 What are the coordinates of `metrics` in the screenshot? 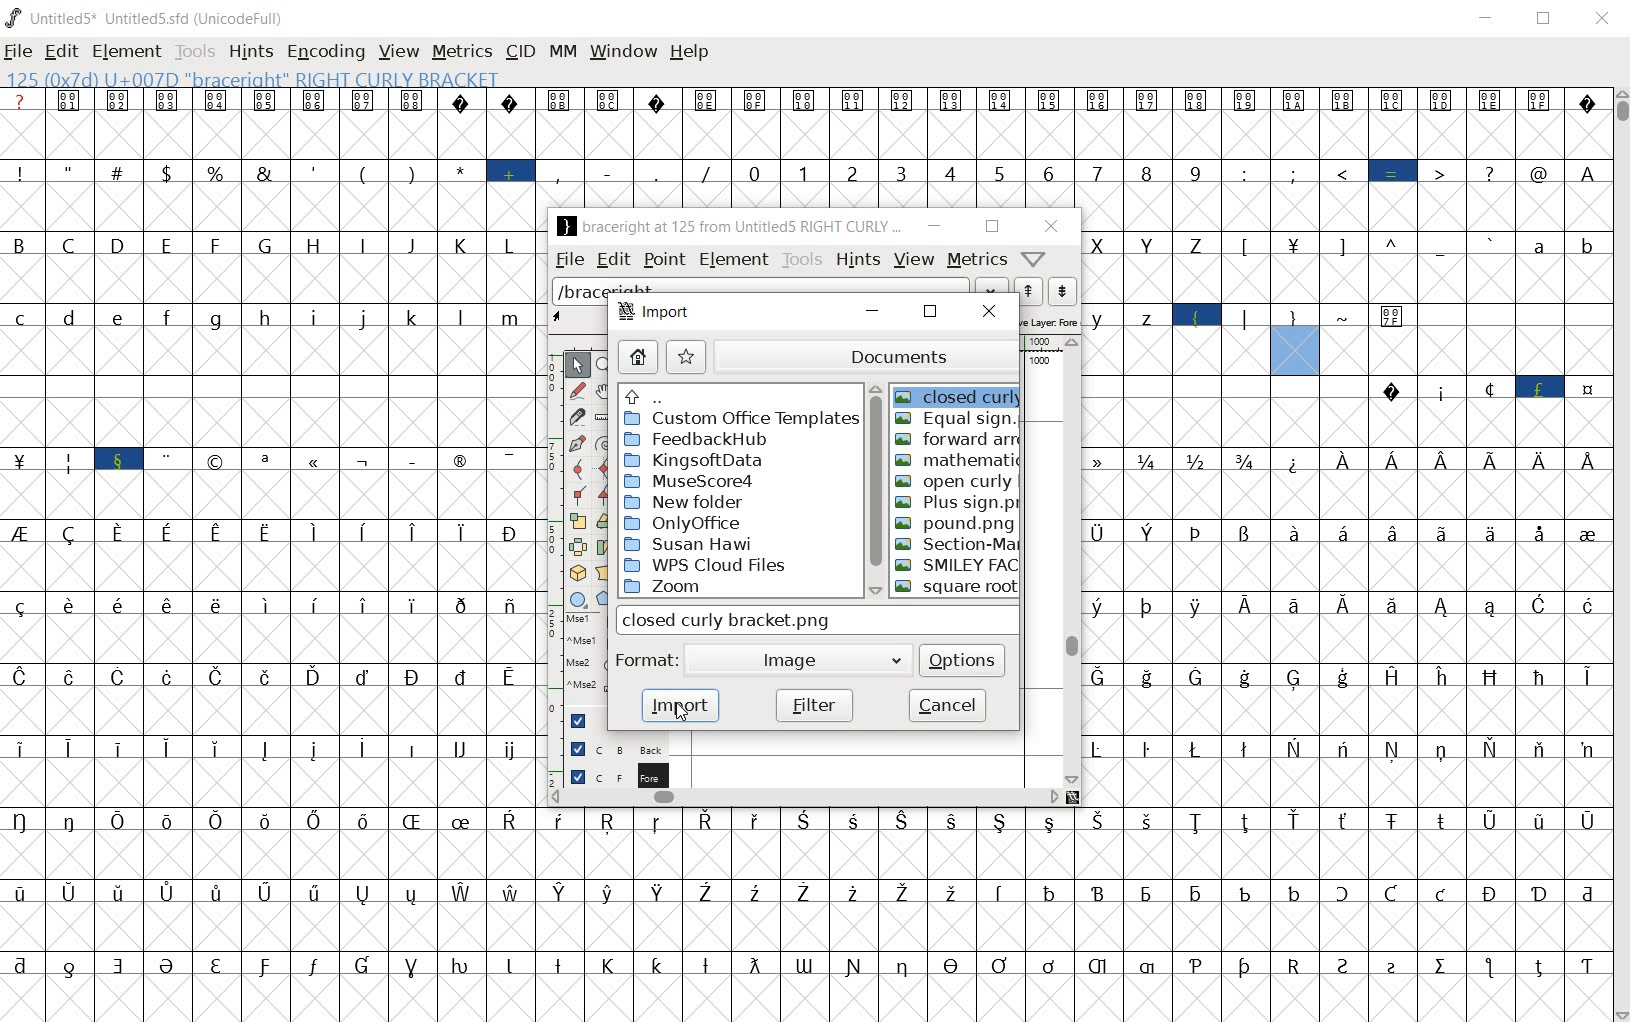 It's located at (976, 261).